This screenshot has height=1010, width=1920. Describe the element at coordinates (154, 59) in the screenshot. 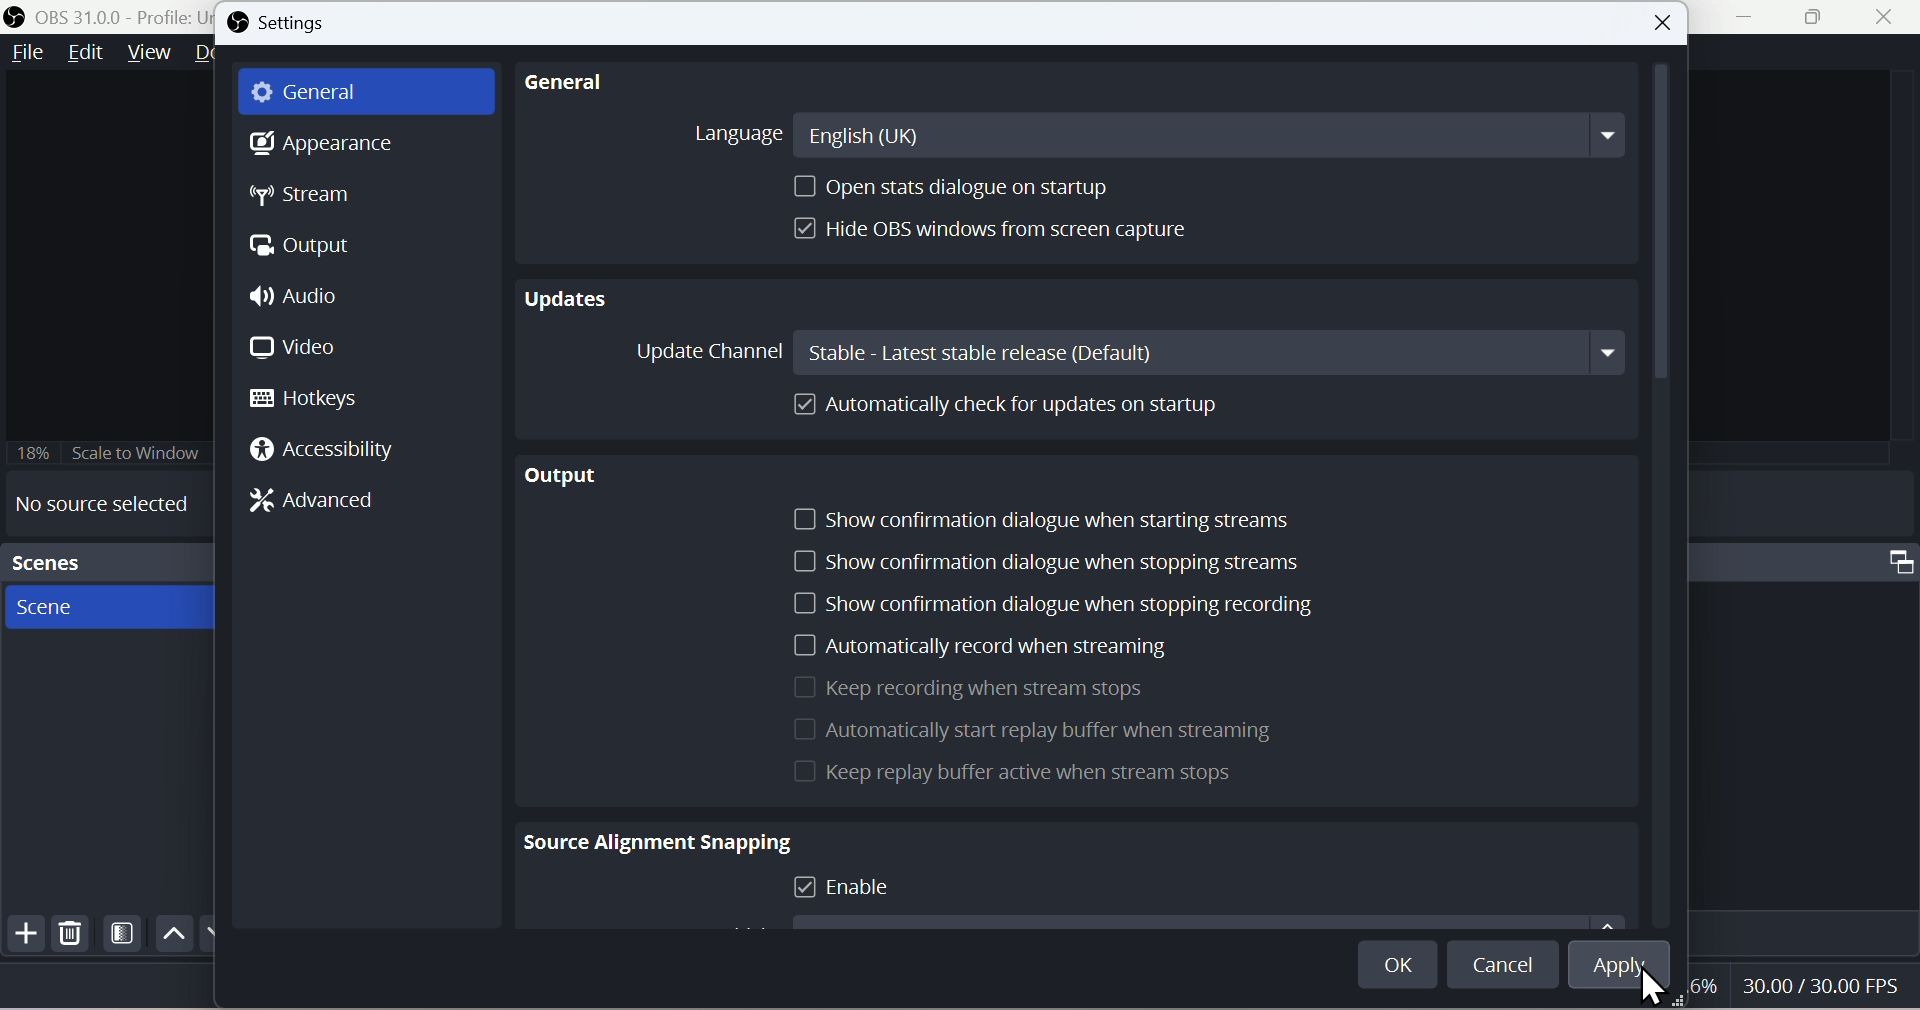

I see `View` at that location.